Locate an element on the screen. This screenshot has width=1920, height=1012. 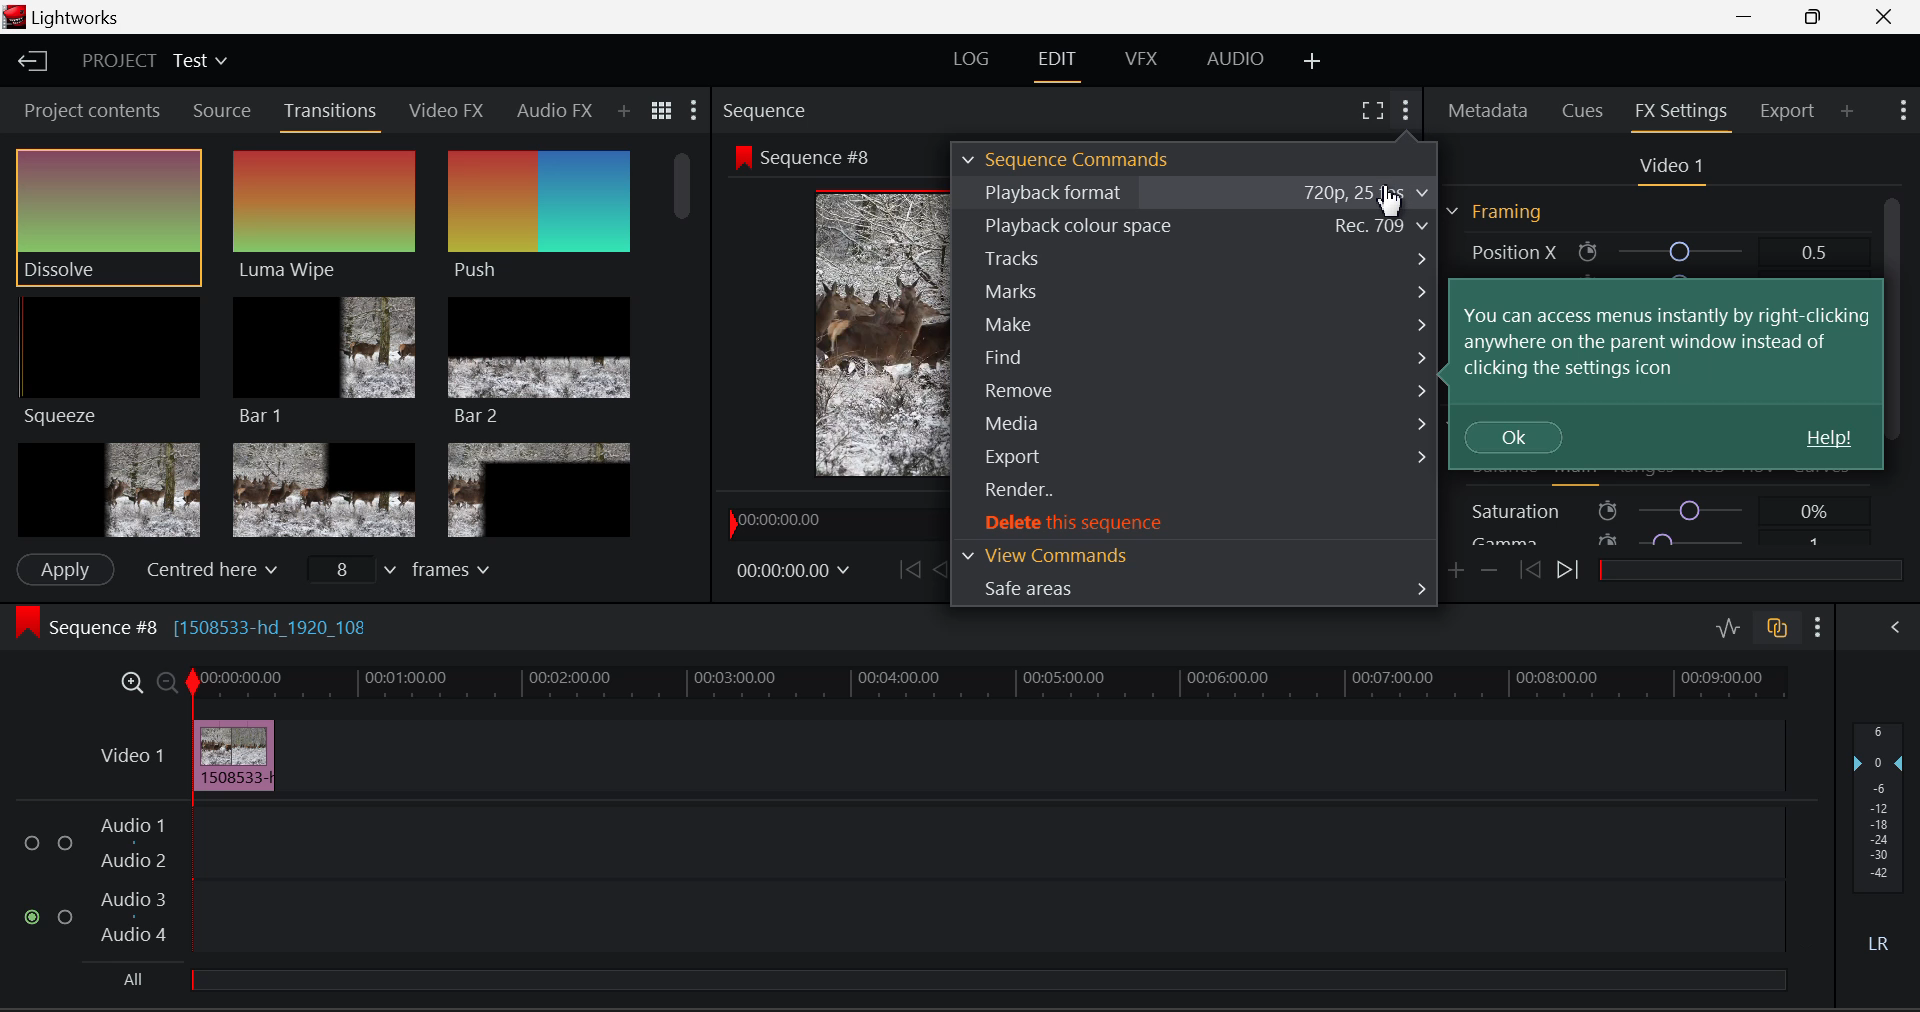
Project contents is located at coordinates (92, 109).